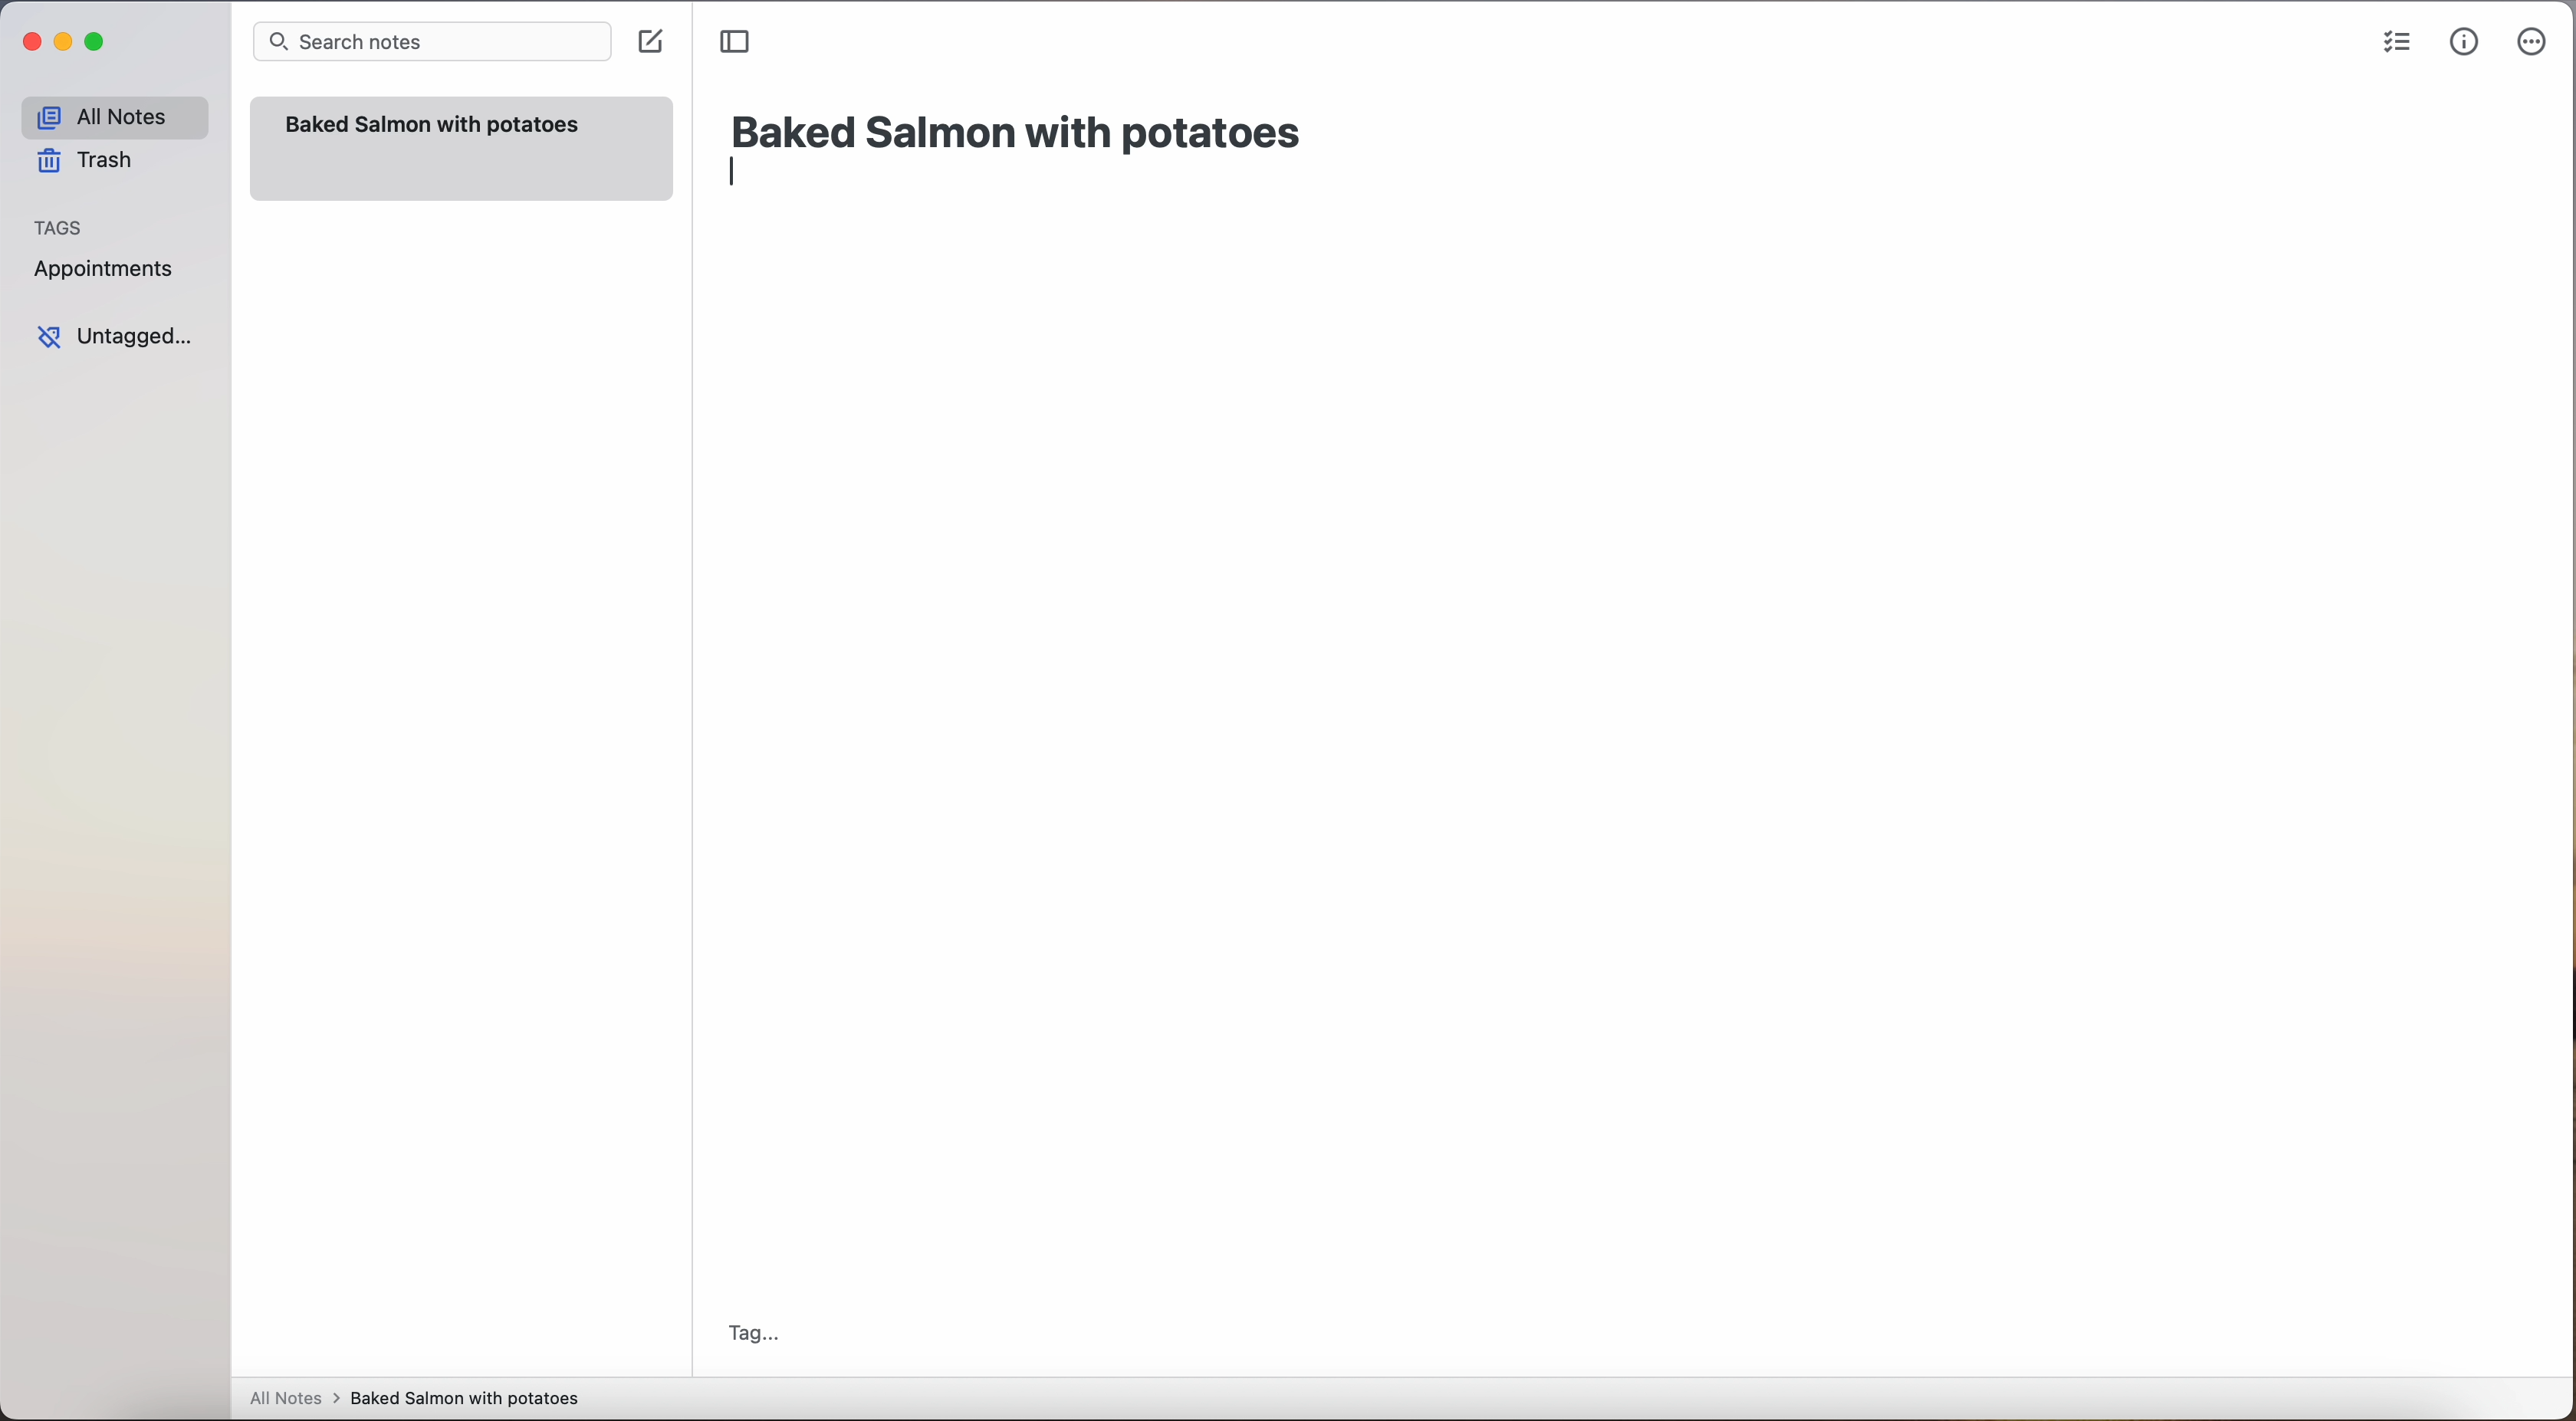 Image resolution: width=2576 pixels, height=1421 pixels. I want to click on create note, so click(649, 42).